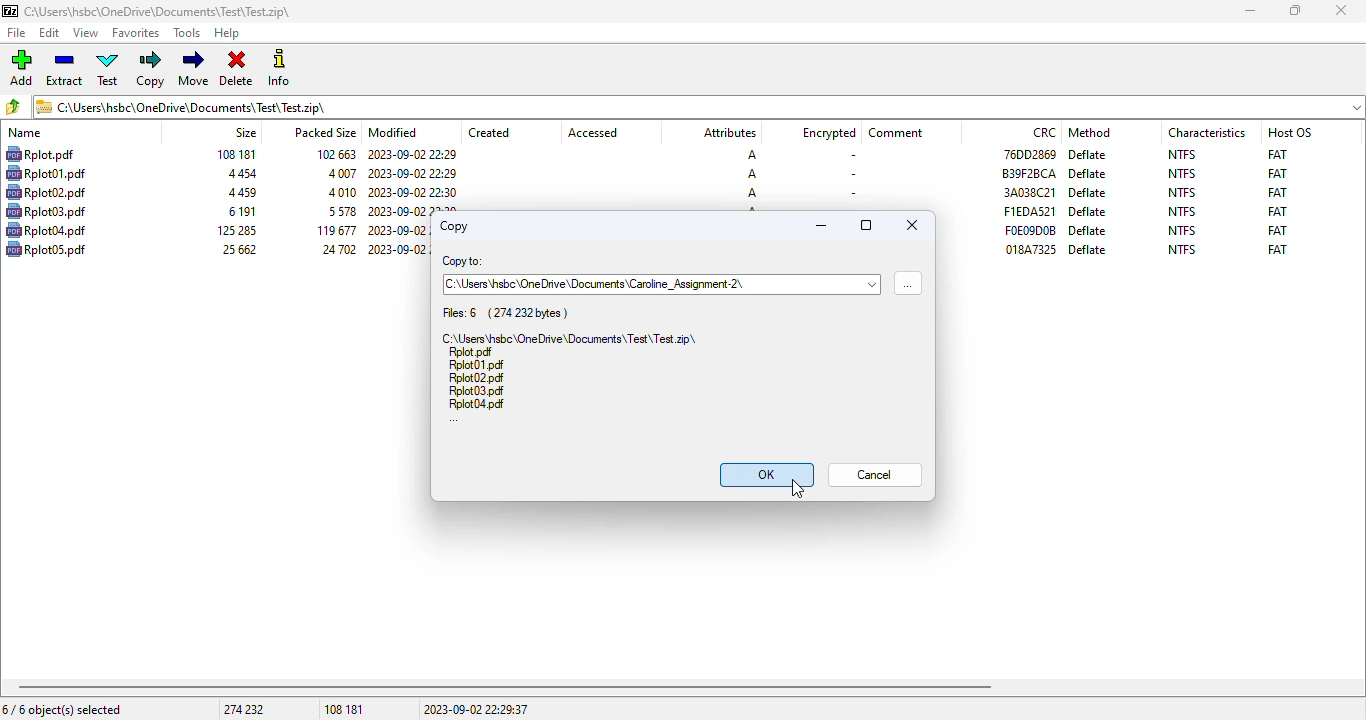 The width and height of the screenshot is (1366, 720). I want to click on copy, so click(452, 226).